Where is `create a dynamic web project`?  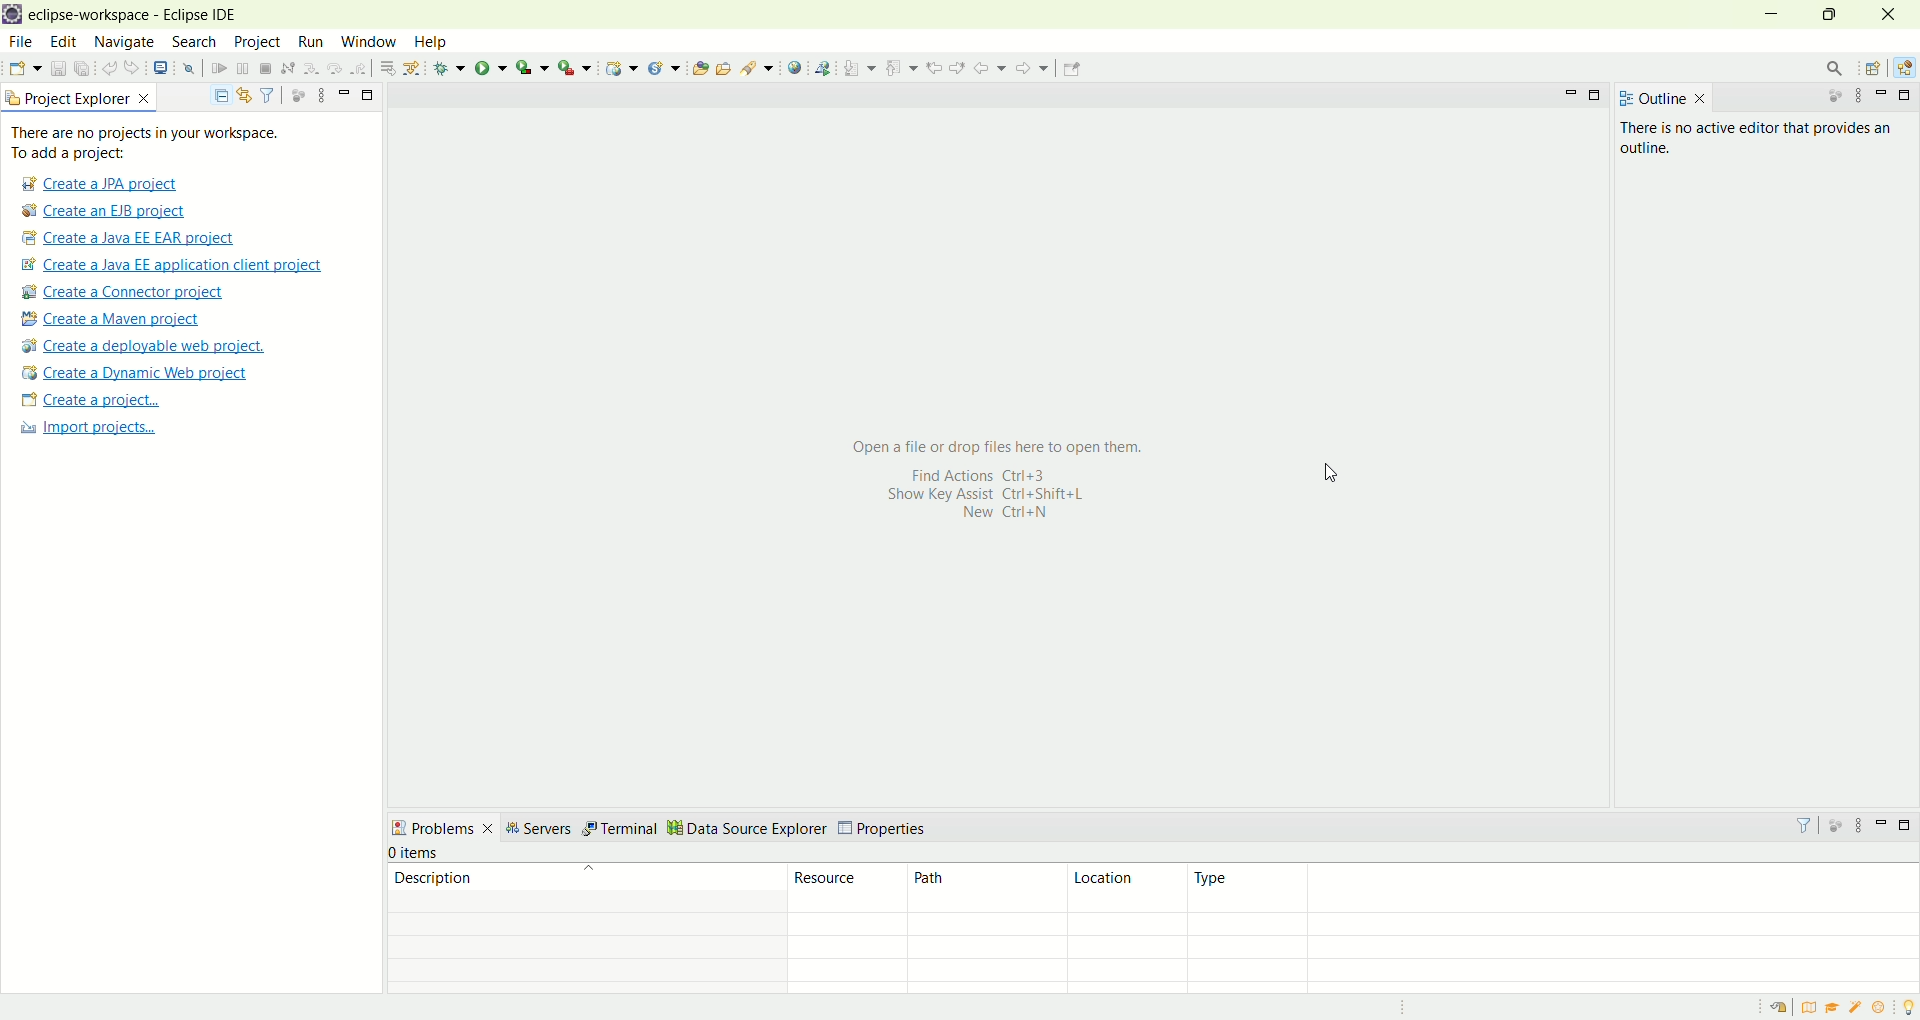 create a dynamic web project is located at coordinates (621, 69).